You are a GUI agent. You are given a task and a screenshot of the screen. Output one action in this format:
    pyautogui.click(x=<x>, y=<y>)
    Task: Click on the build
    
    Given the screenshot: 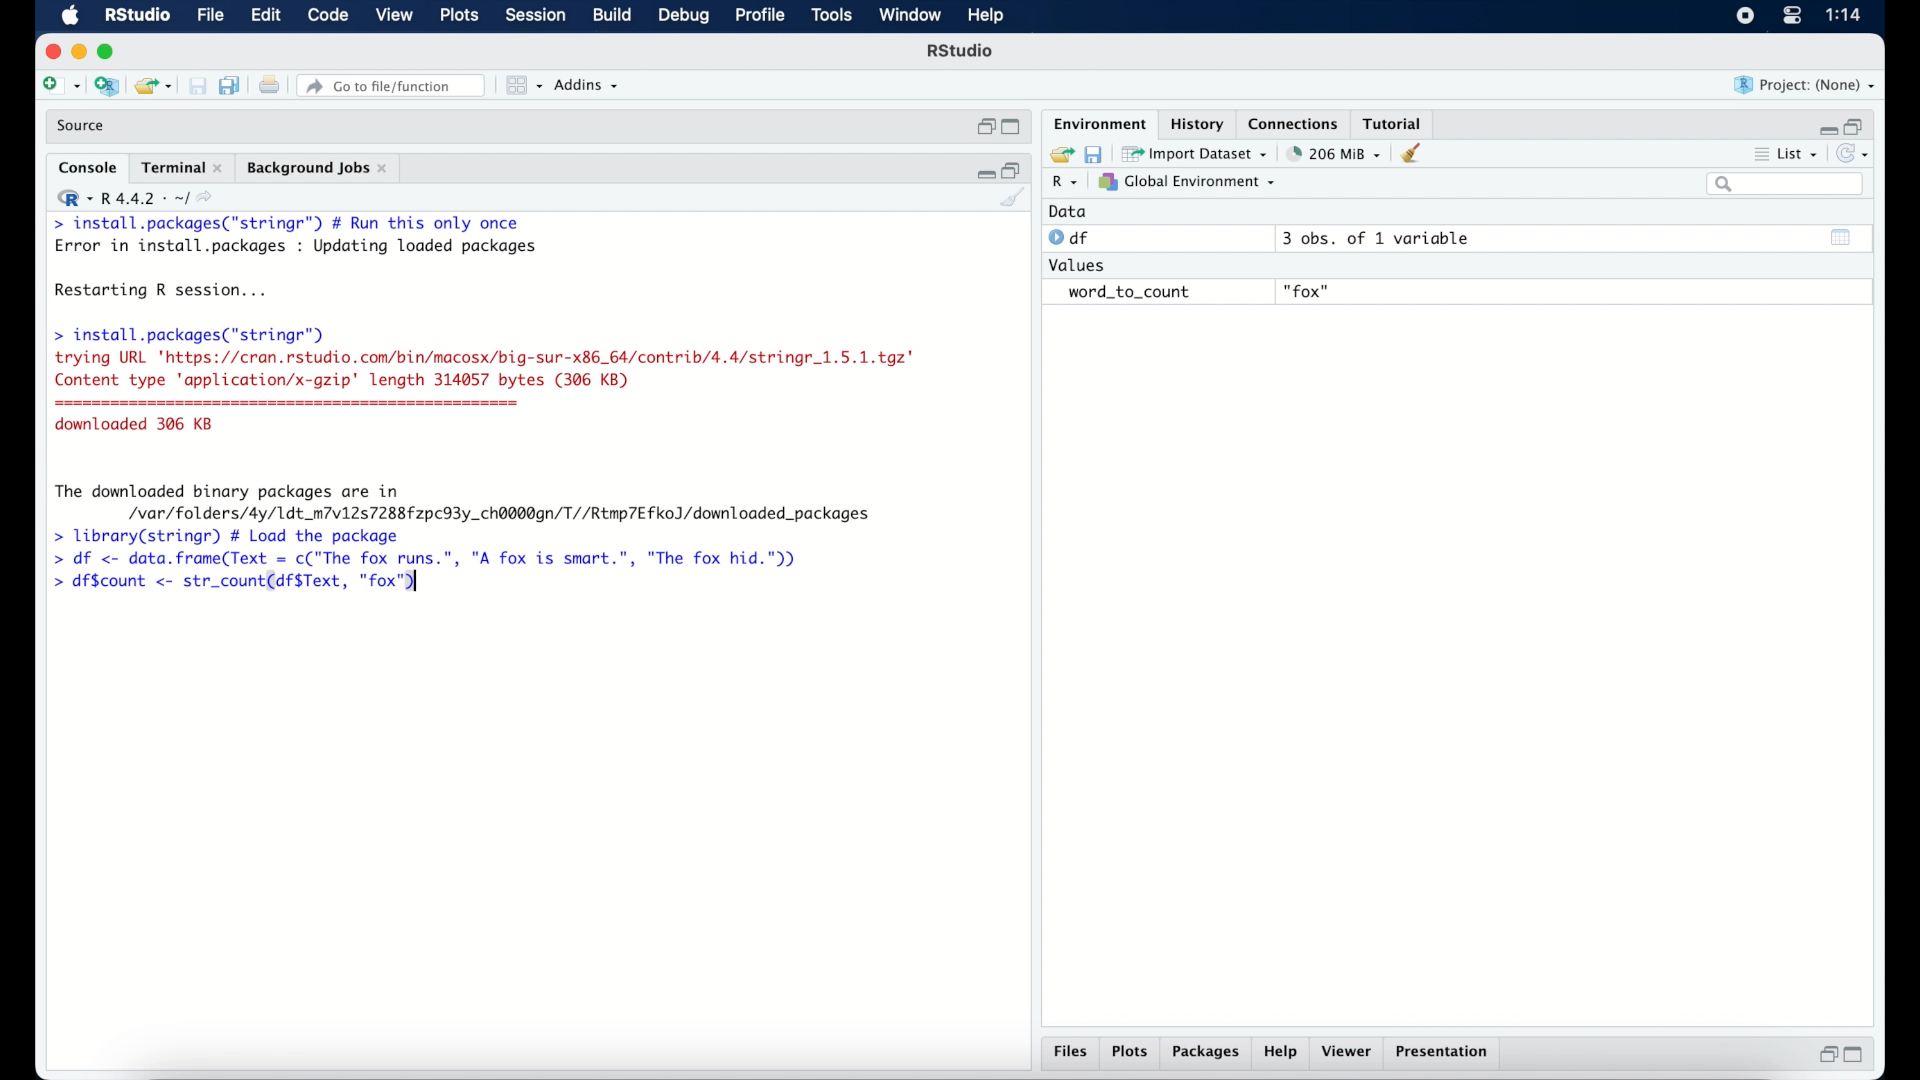 What is the action you would take?
    pyautogui.click(x=611, y=15)
    